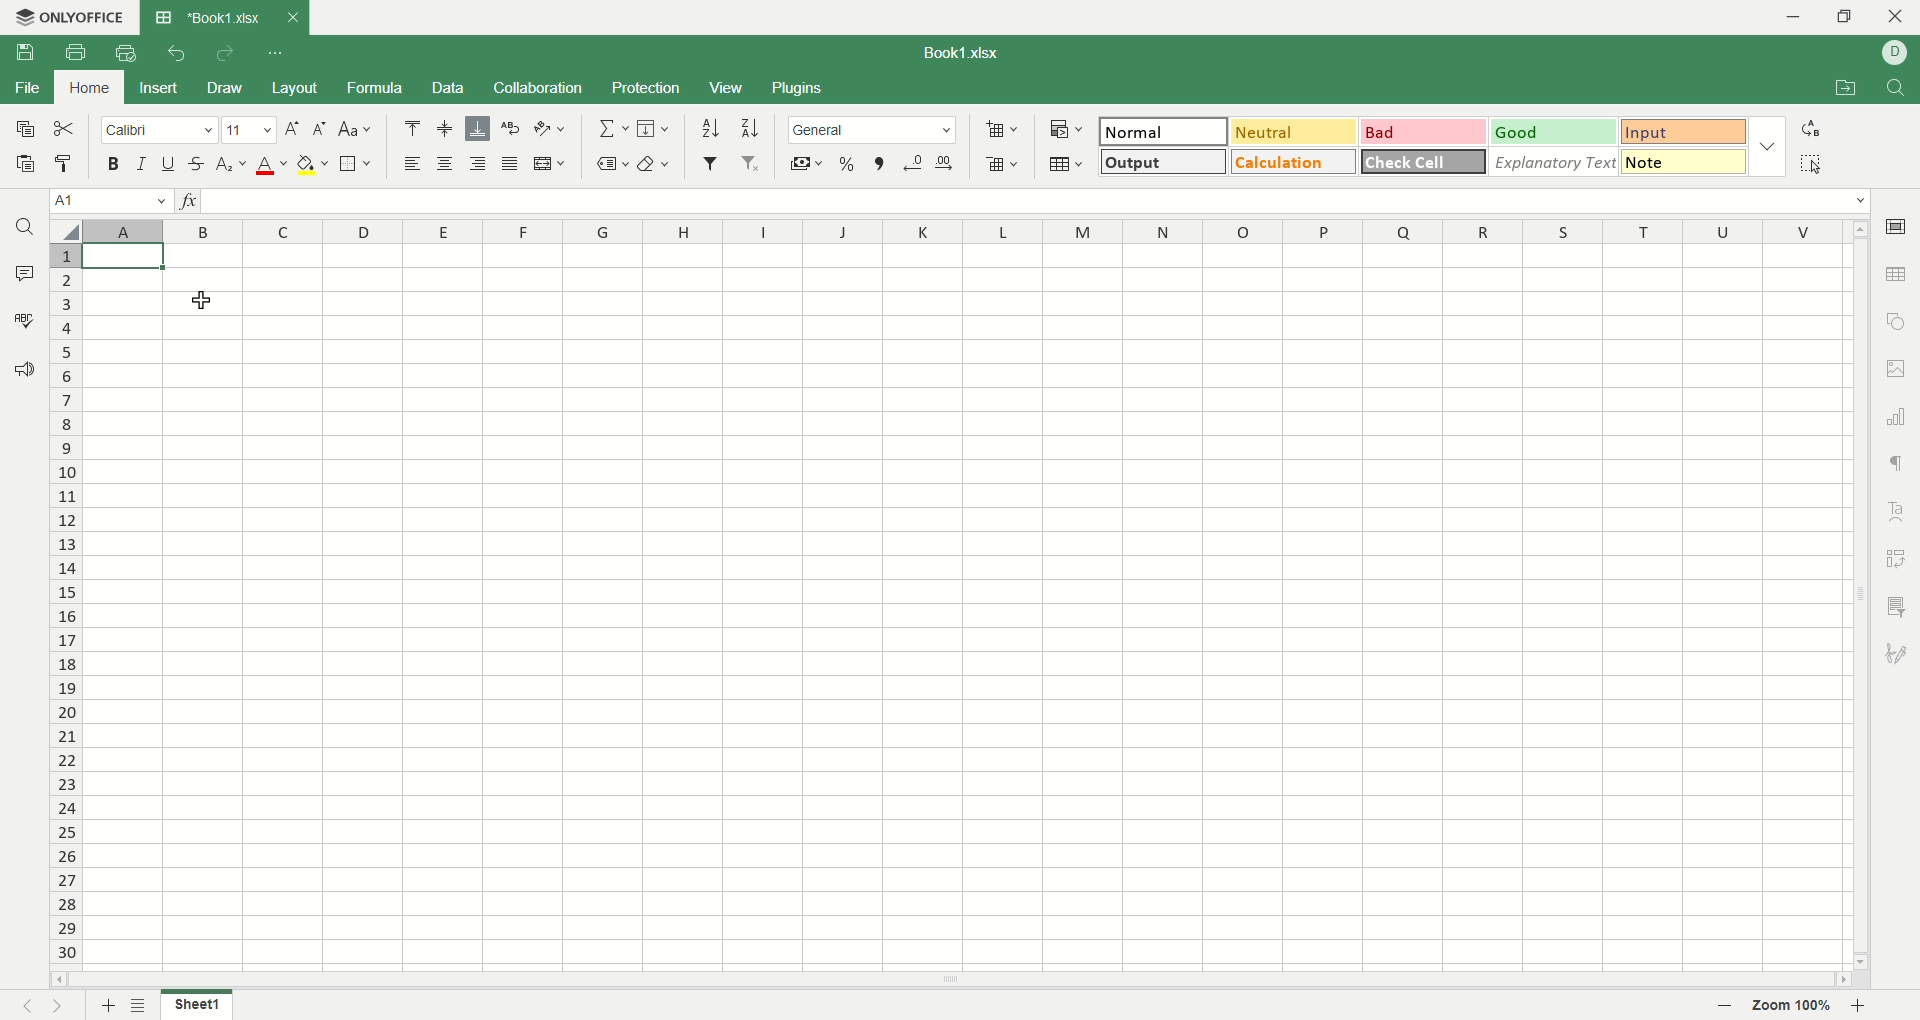  I want to click on closes, so click(289, 17).